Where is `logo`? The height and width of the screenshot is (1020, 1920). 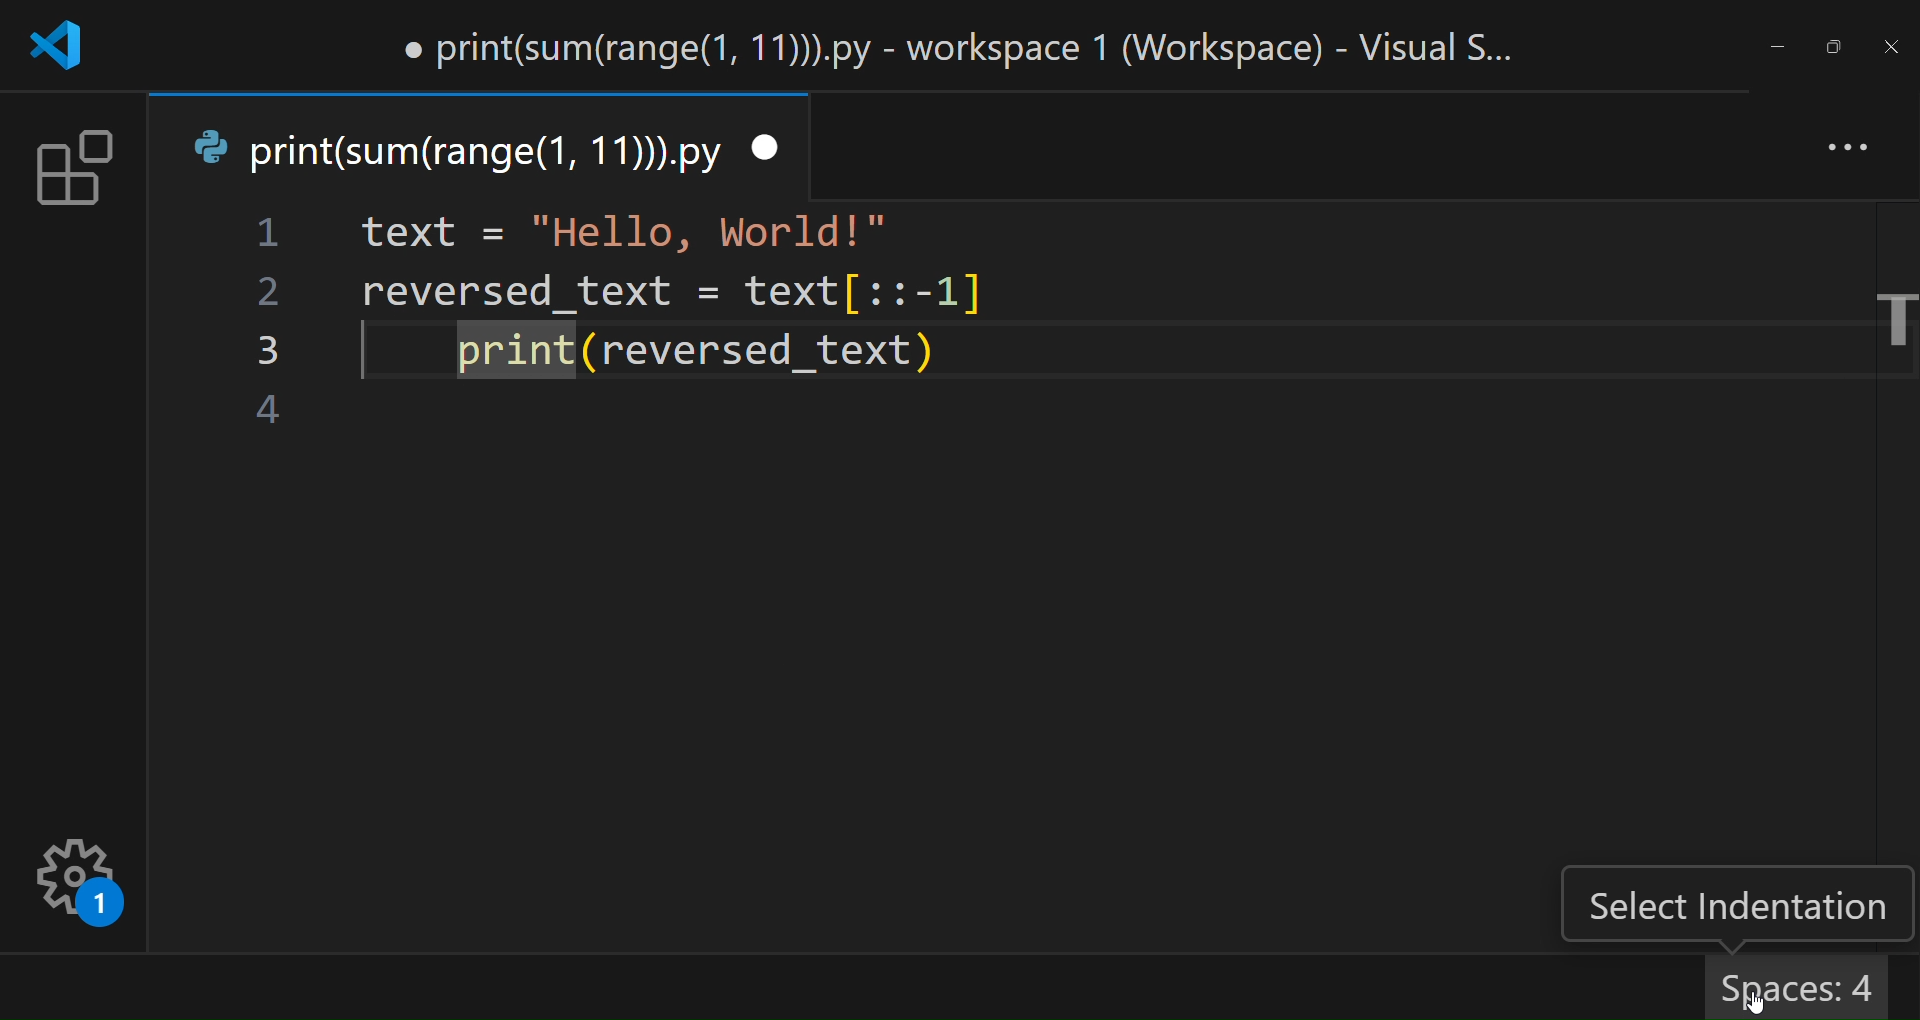 logo is located at coordinates (53, 50).